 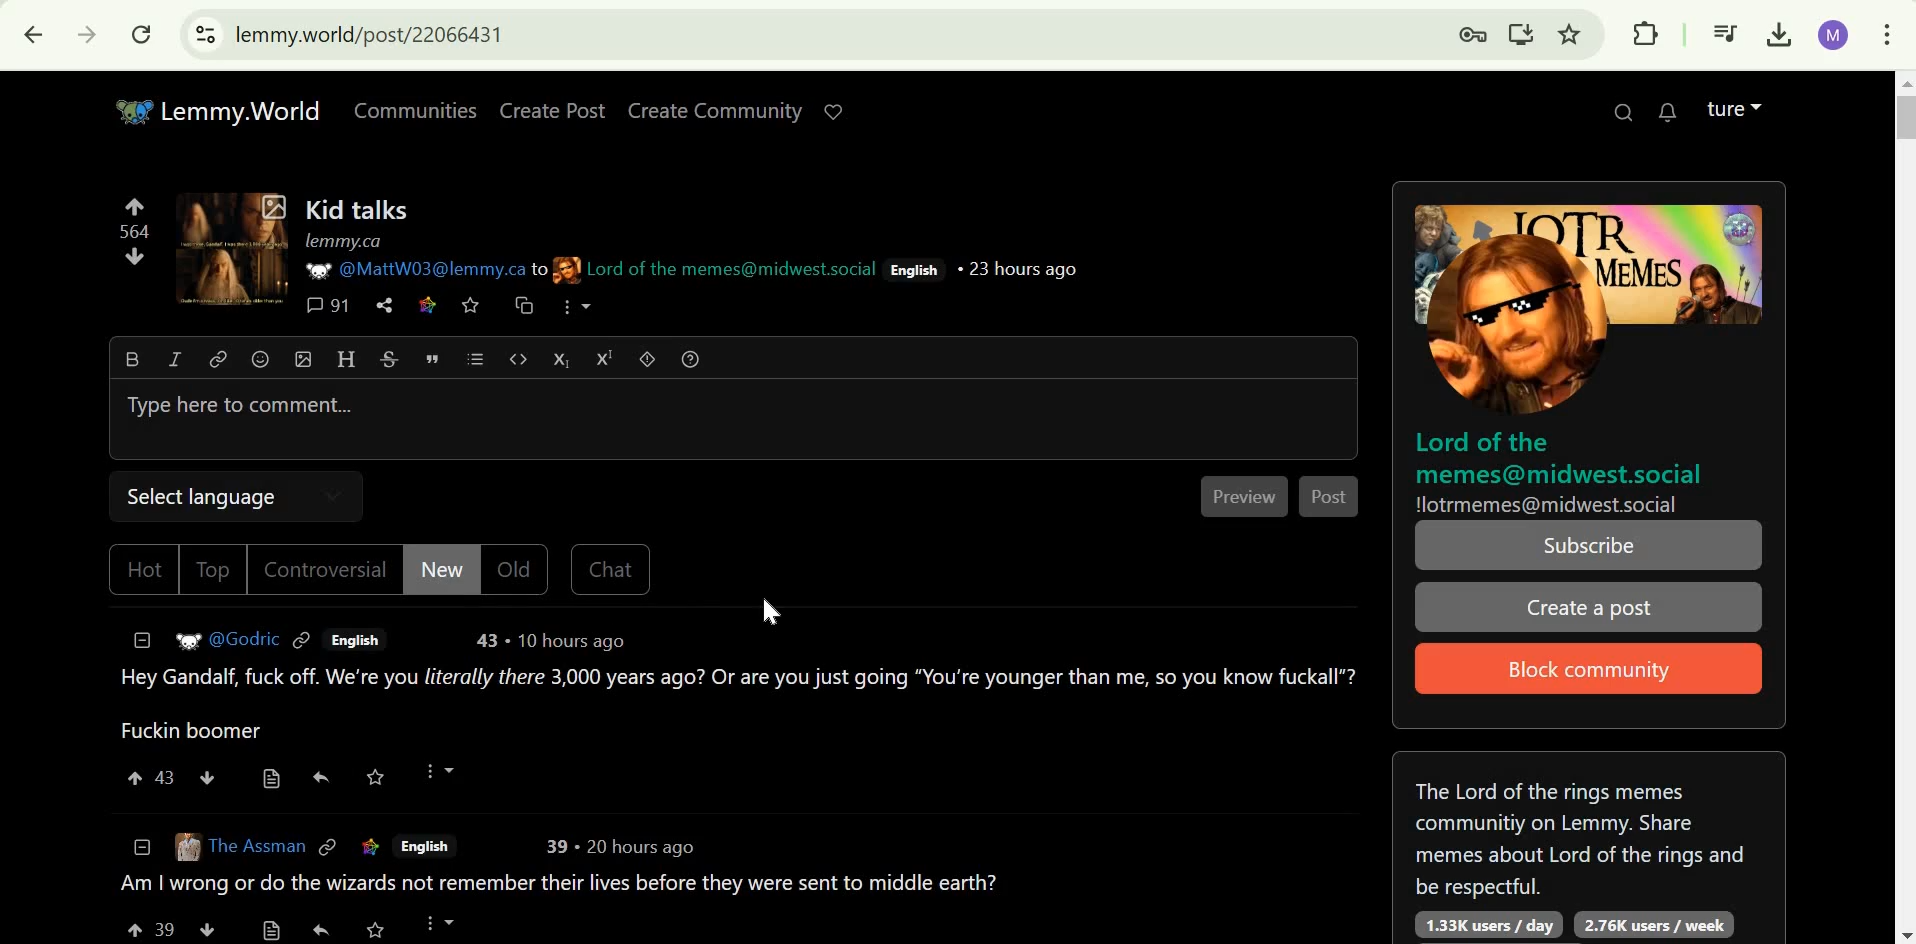 I want to click on code, so click(x=518, y=361).